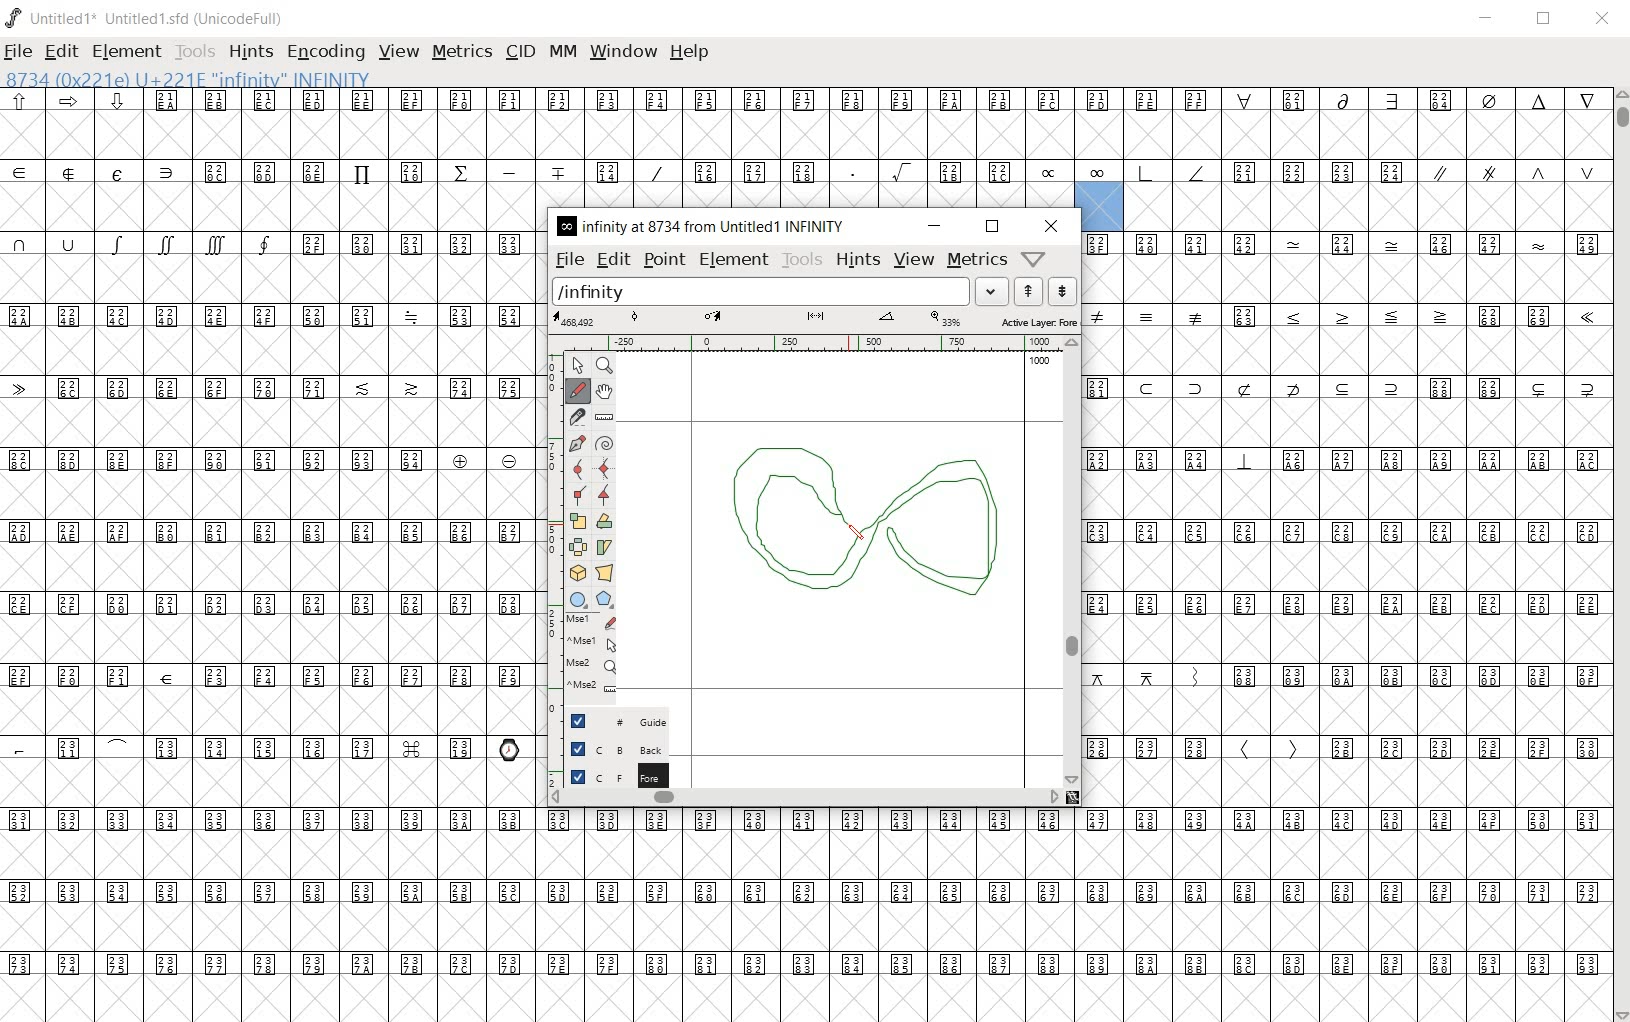 The height and width of the screenshot is (1022, 1630). I want to click on symbol, so click(1345, 243).